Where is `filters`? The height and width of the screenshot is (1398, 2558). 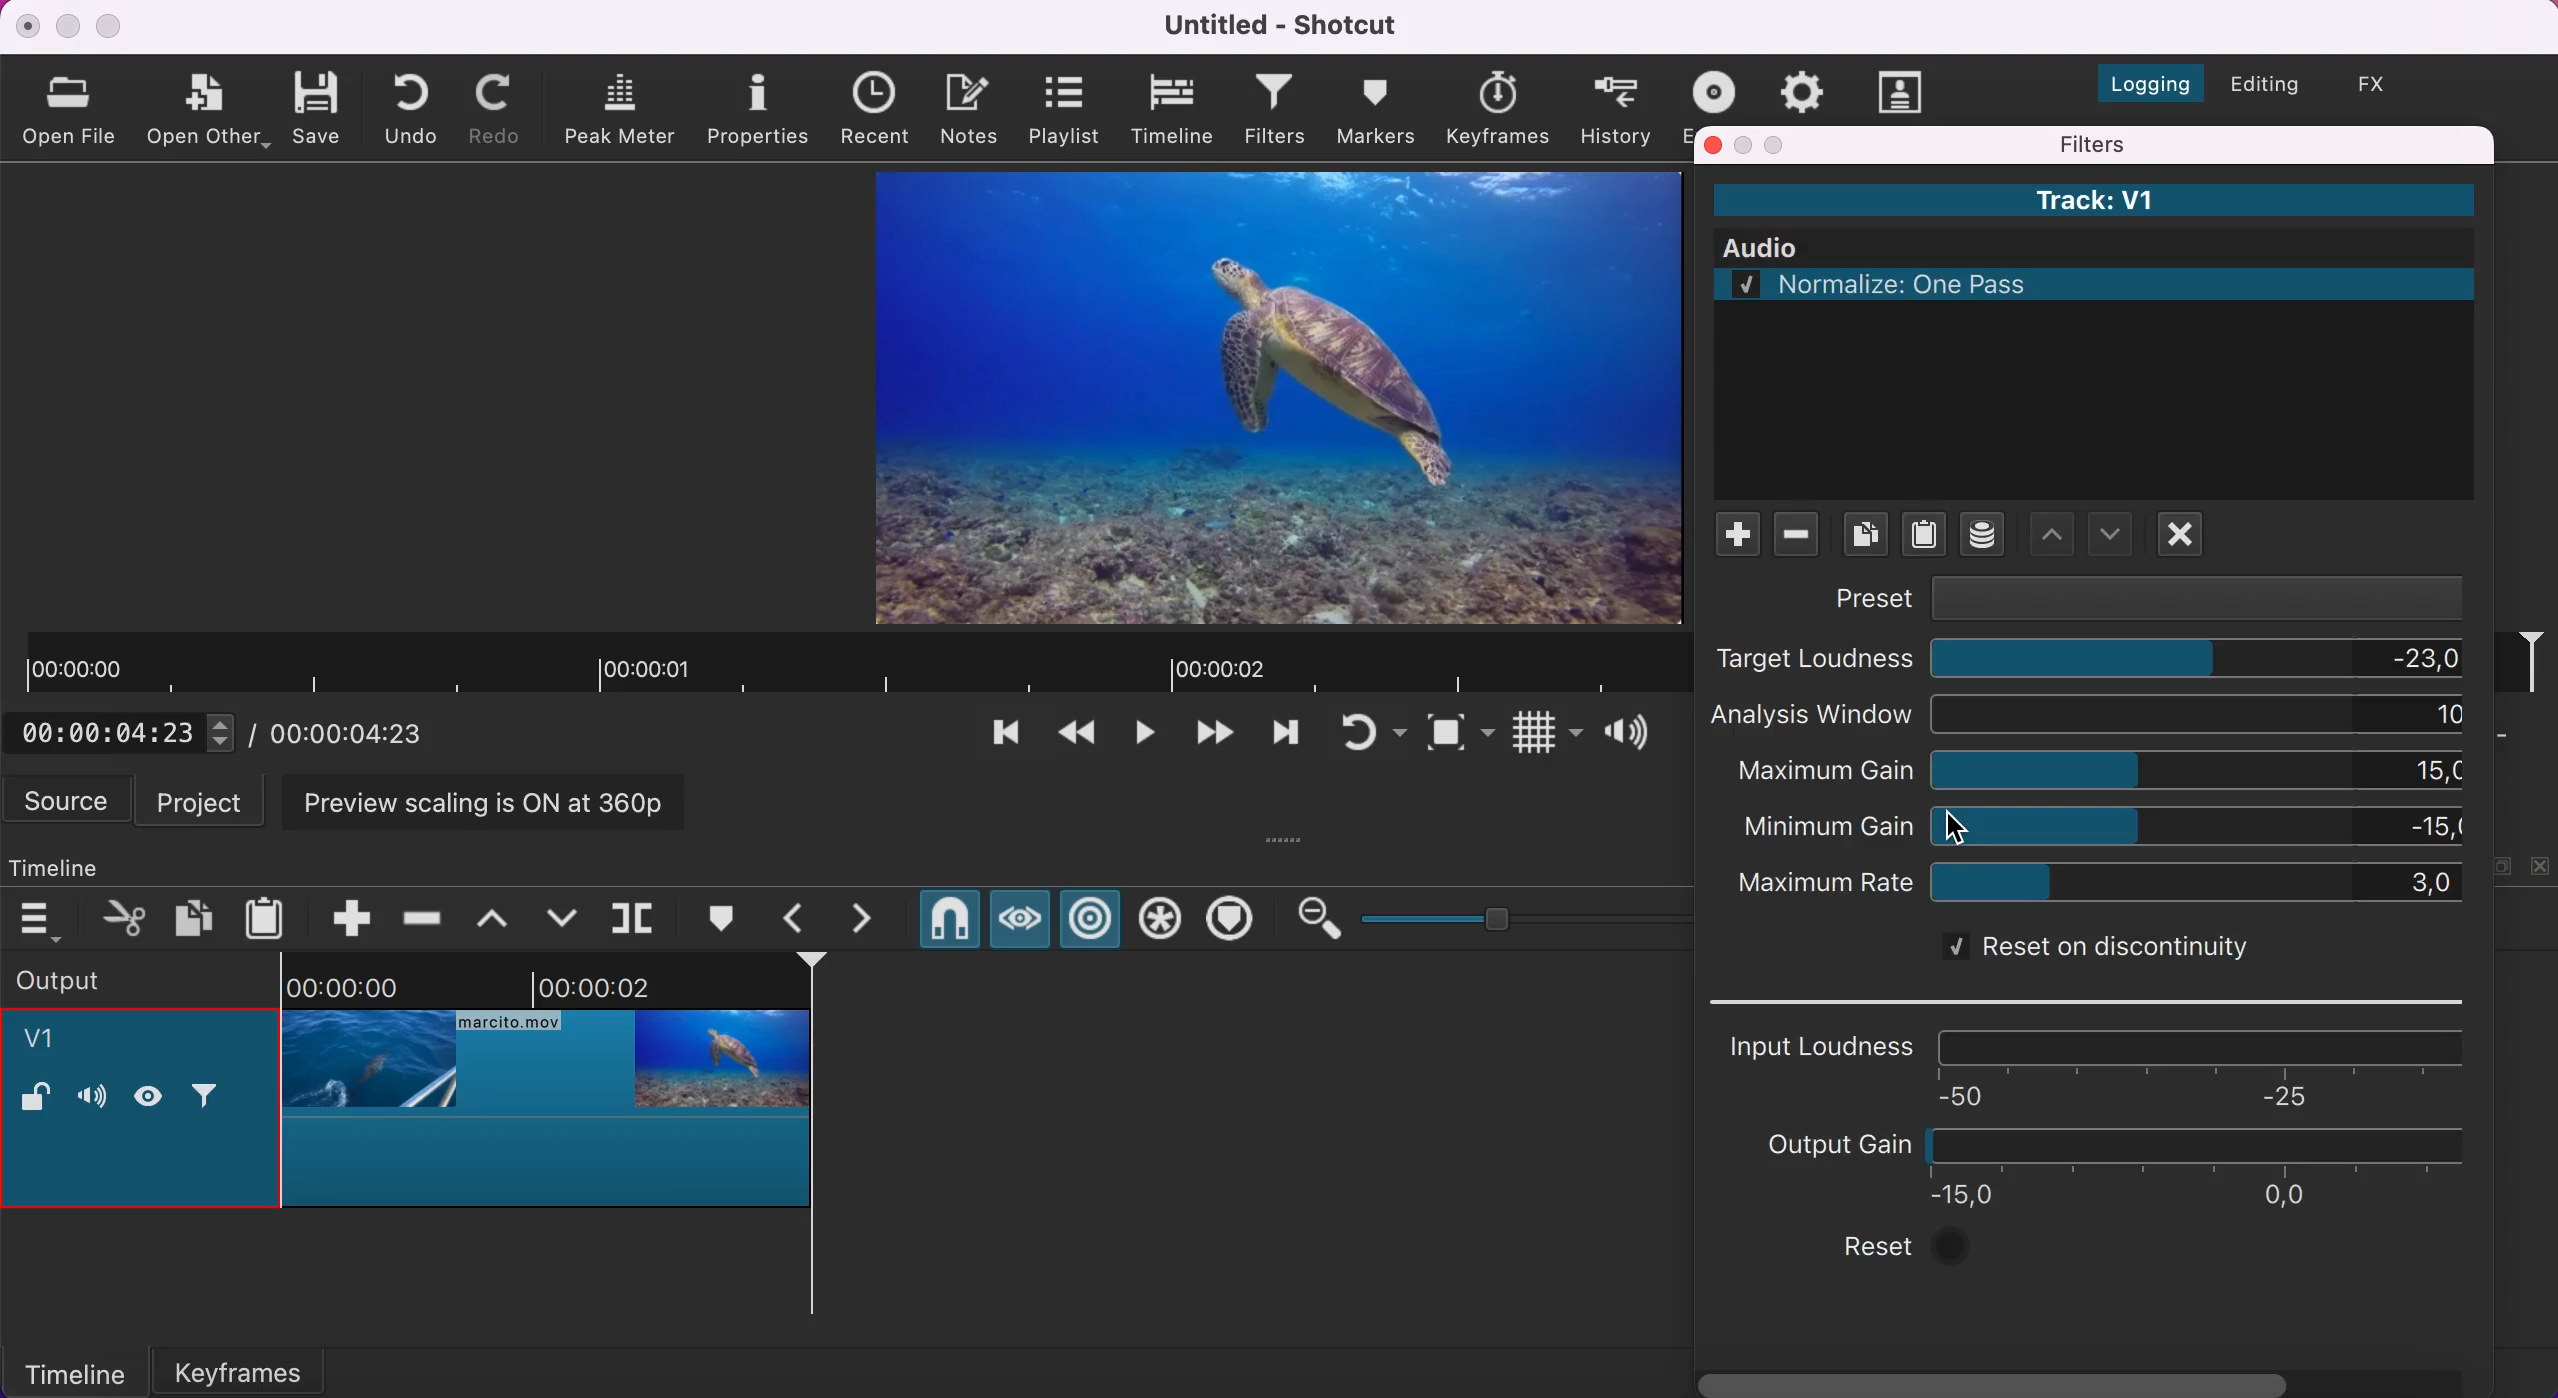
filters is located at coordinates (2193, 144).